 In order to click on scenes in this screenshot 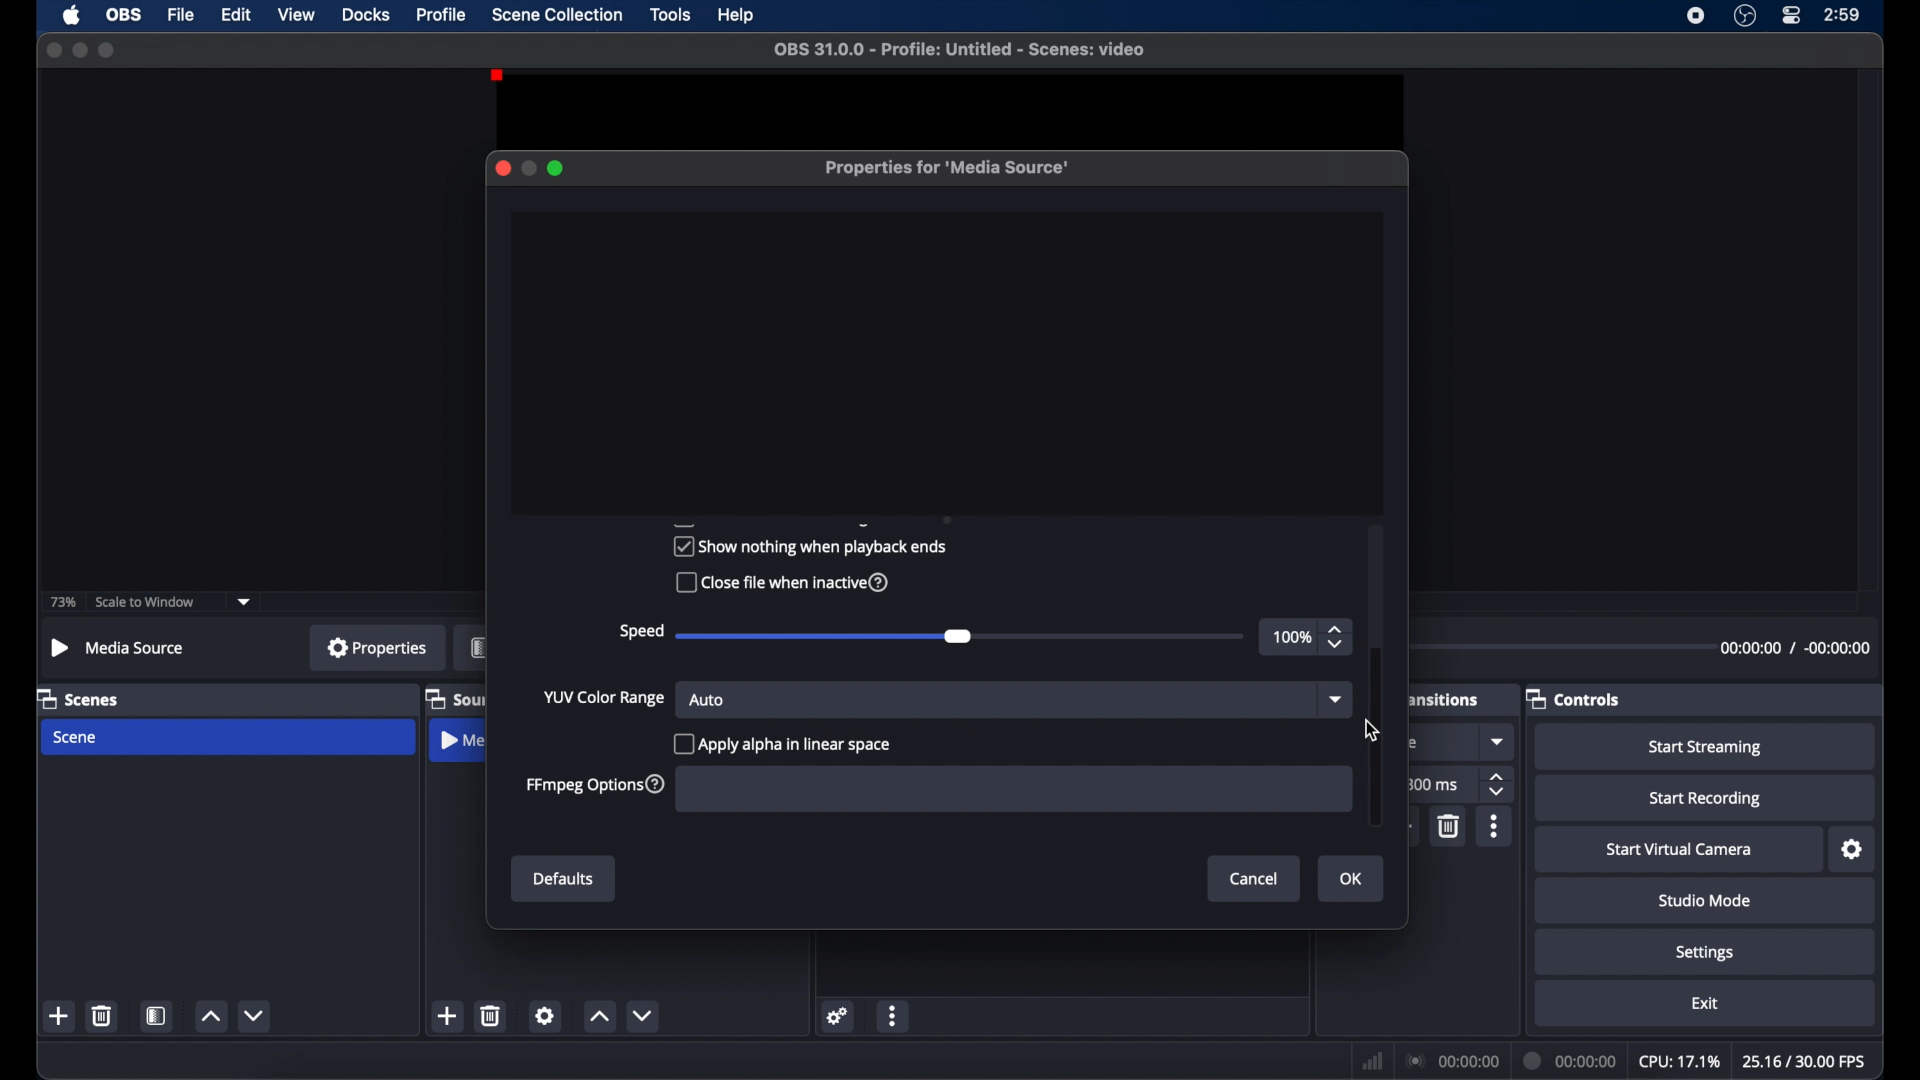, I will do `click(79, 698)`.